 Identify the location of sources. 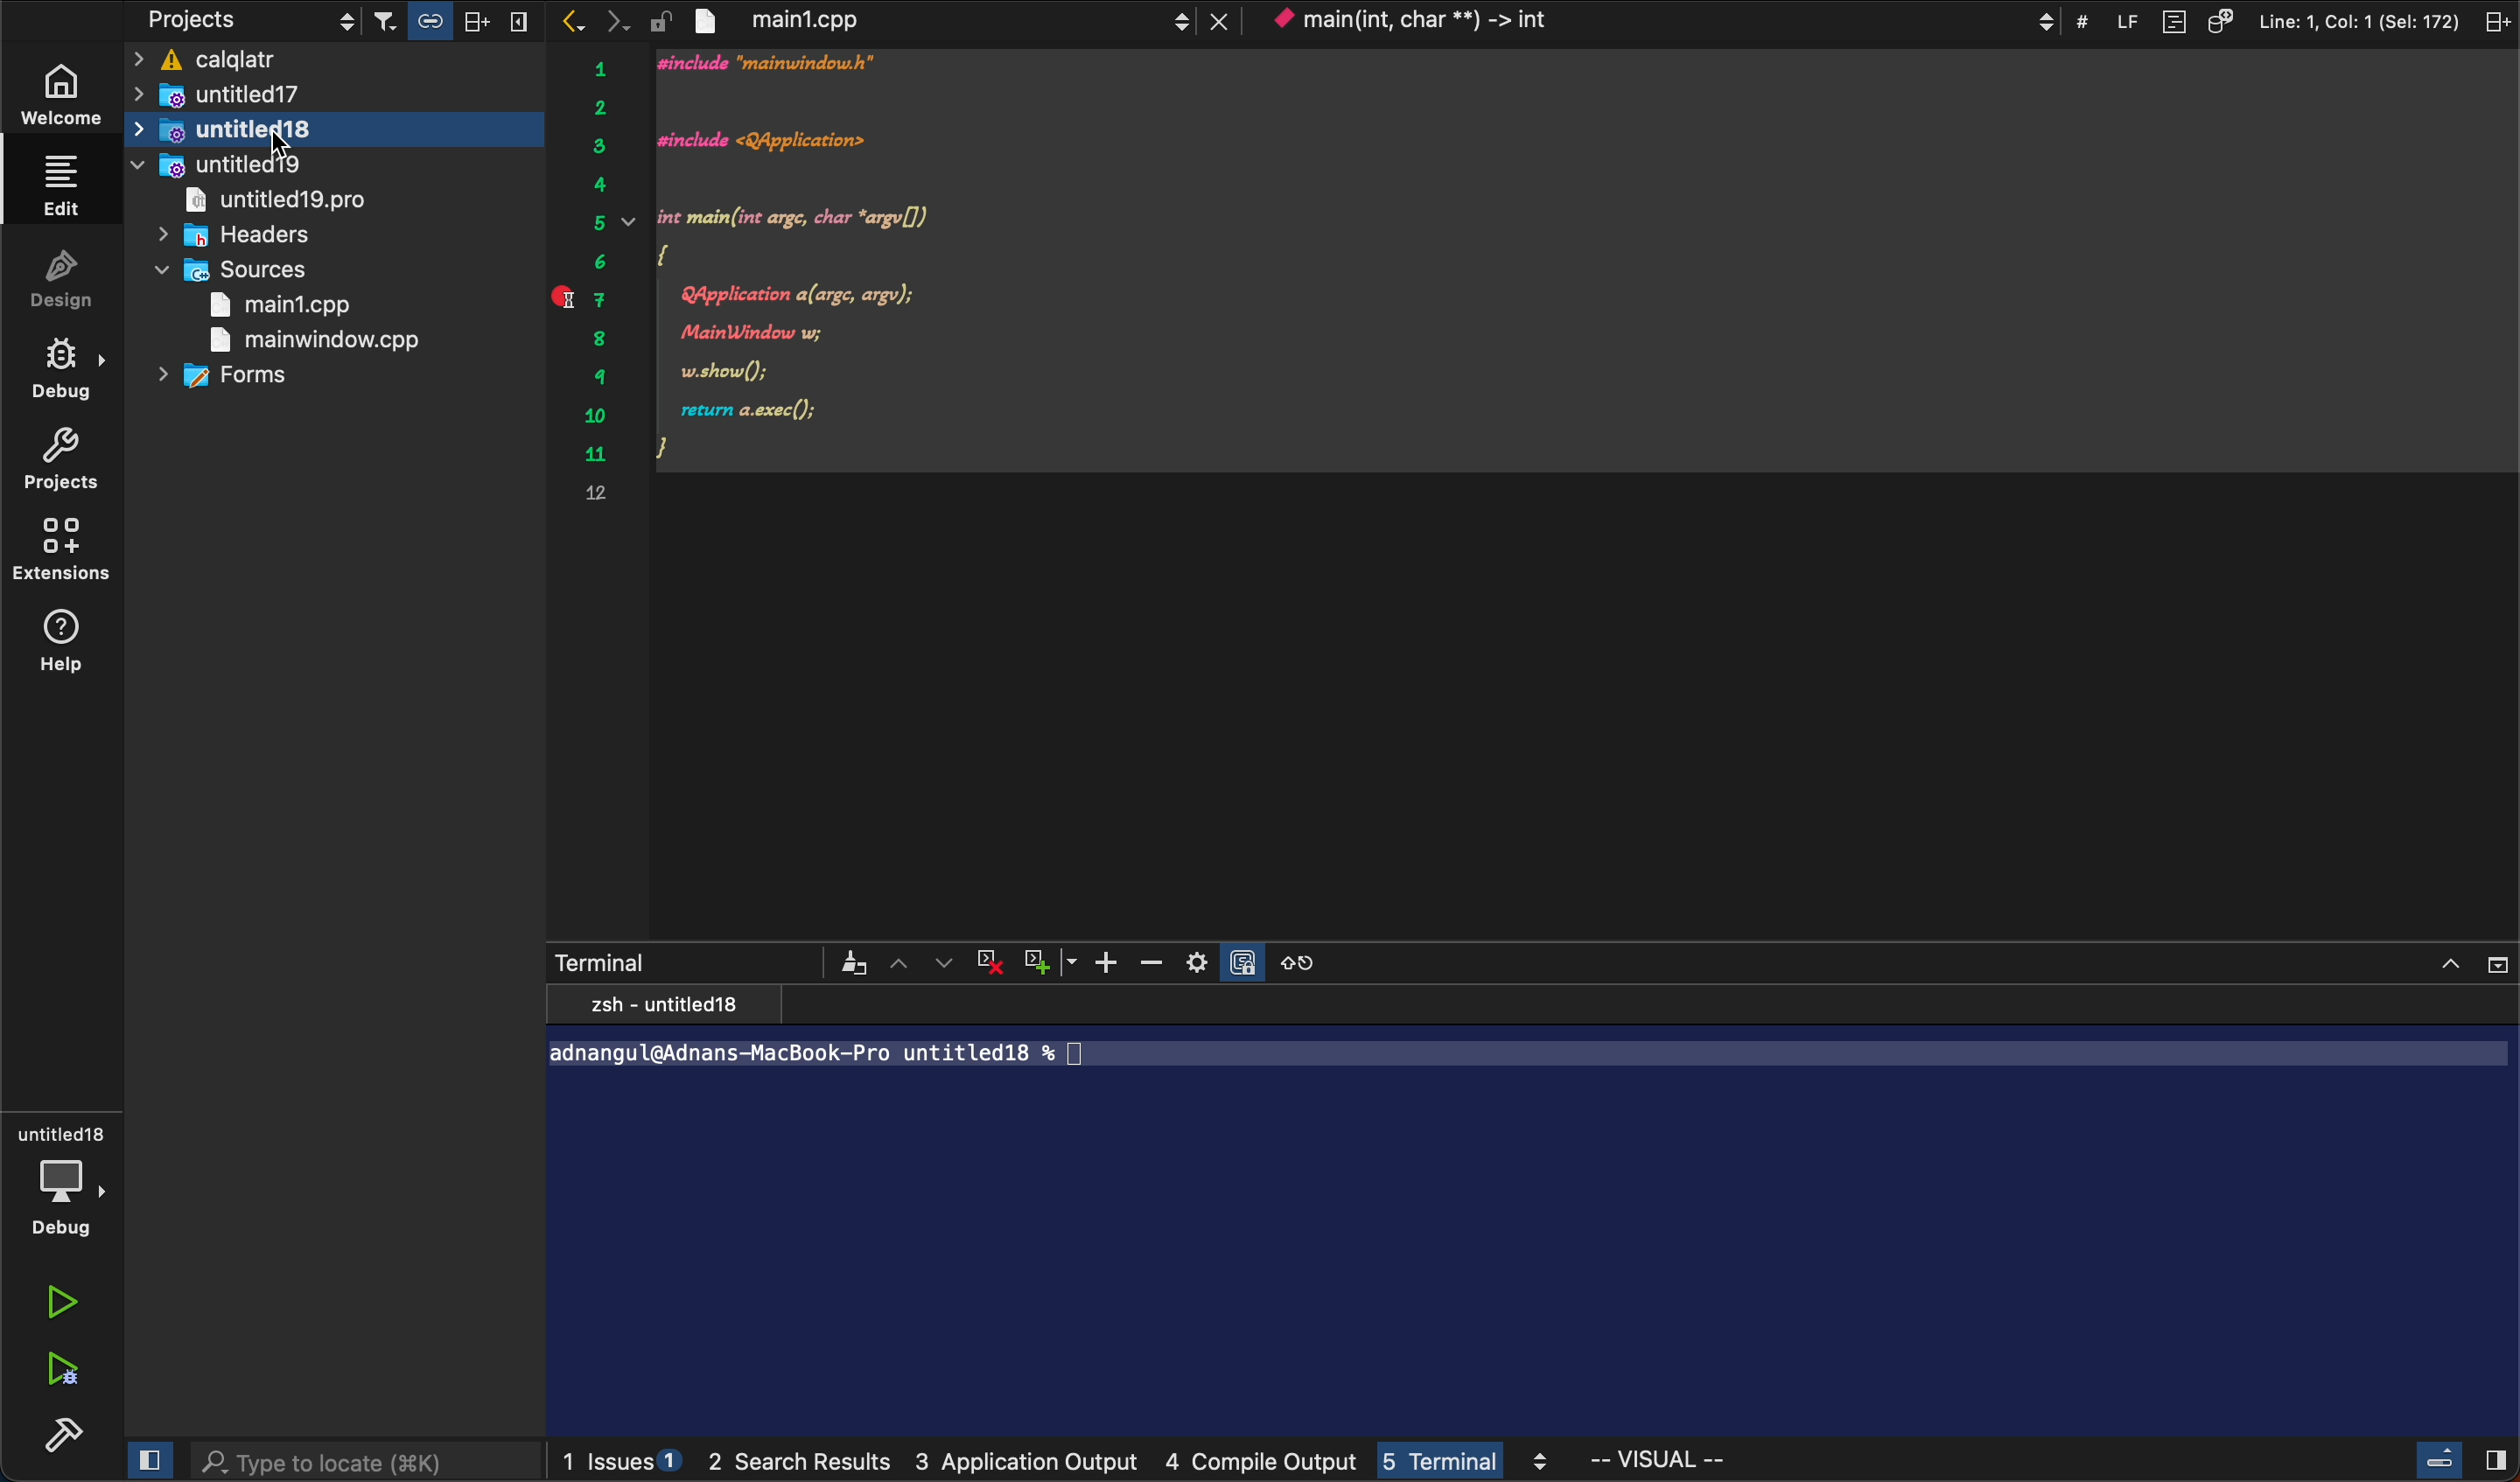
(249, 268).